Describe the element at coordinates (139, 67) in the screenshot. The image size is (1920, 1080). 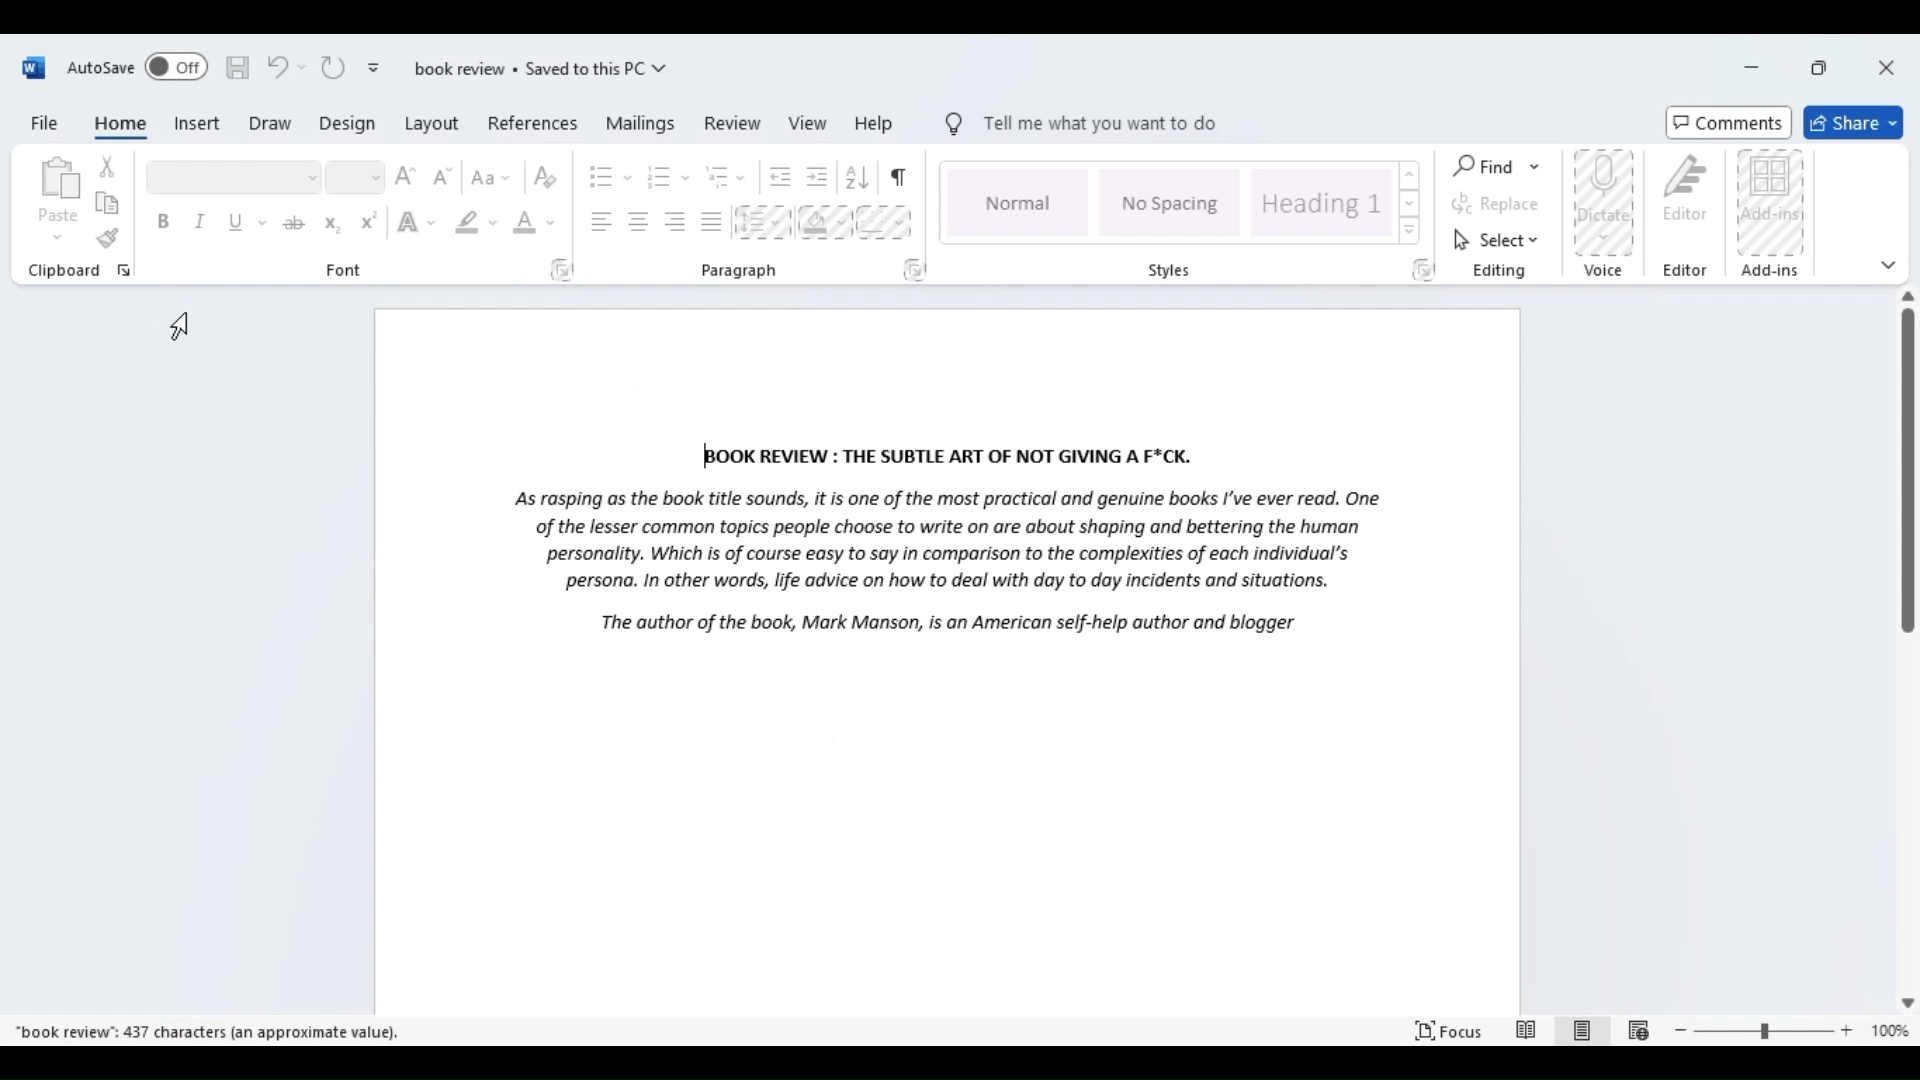
I see `Autosave` at that location.